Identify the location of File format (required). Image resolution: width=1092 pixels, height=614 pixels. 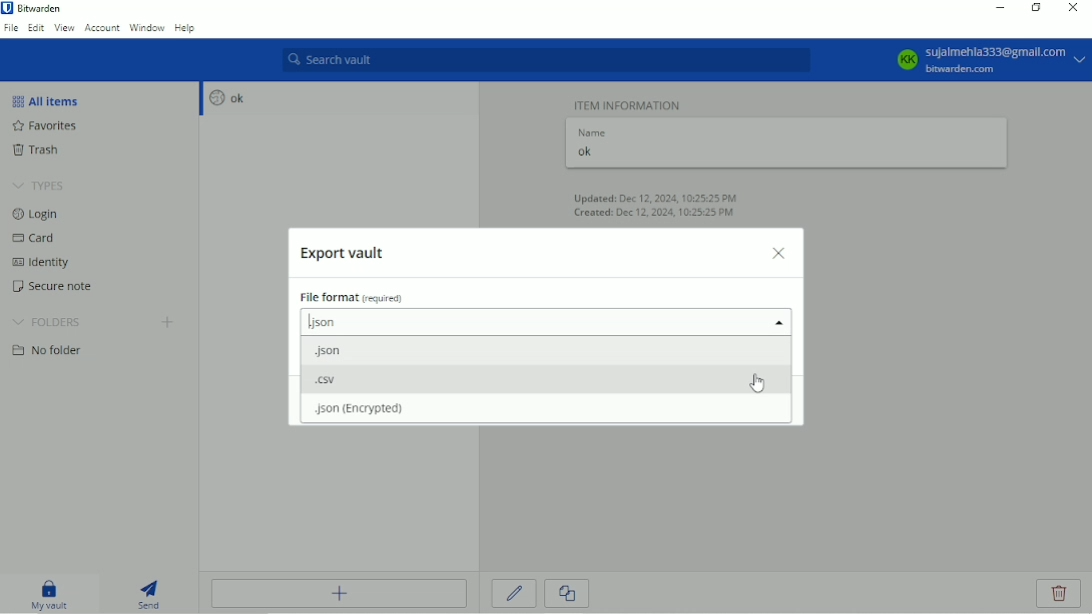
(354, 298).